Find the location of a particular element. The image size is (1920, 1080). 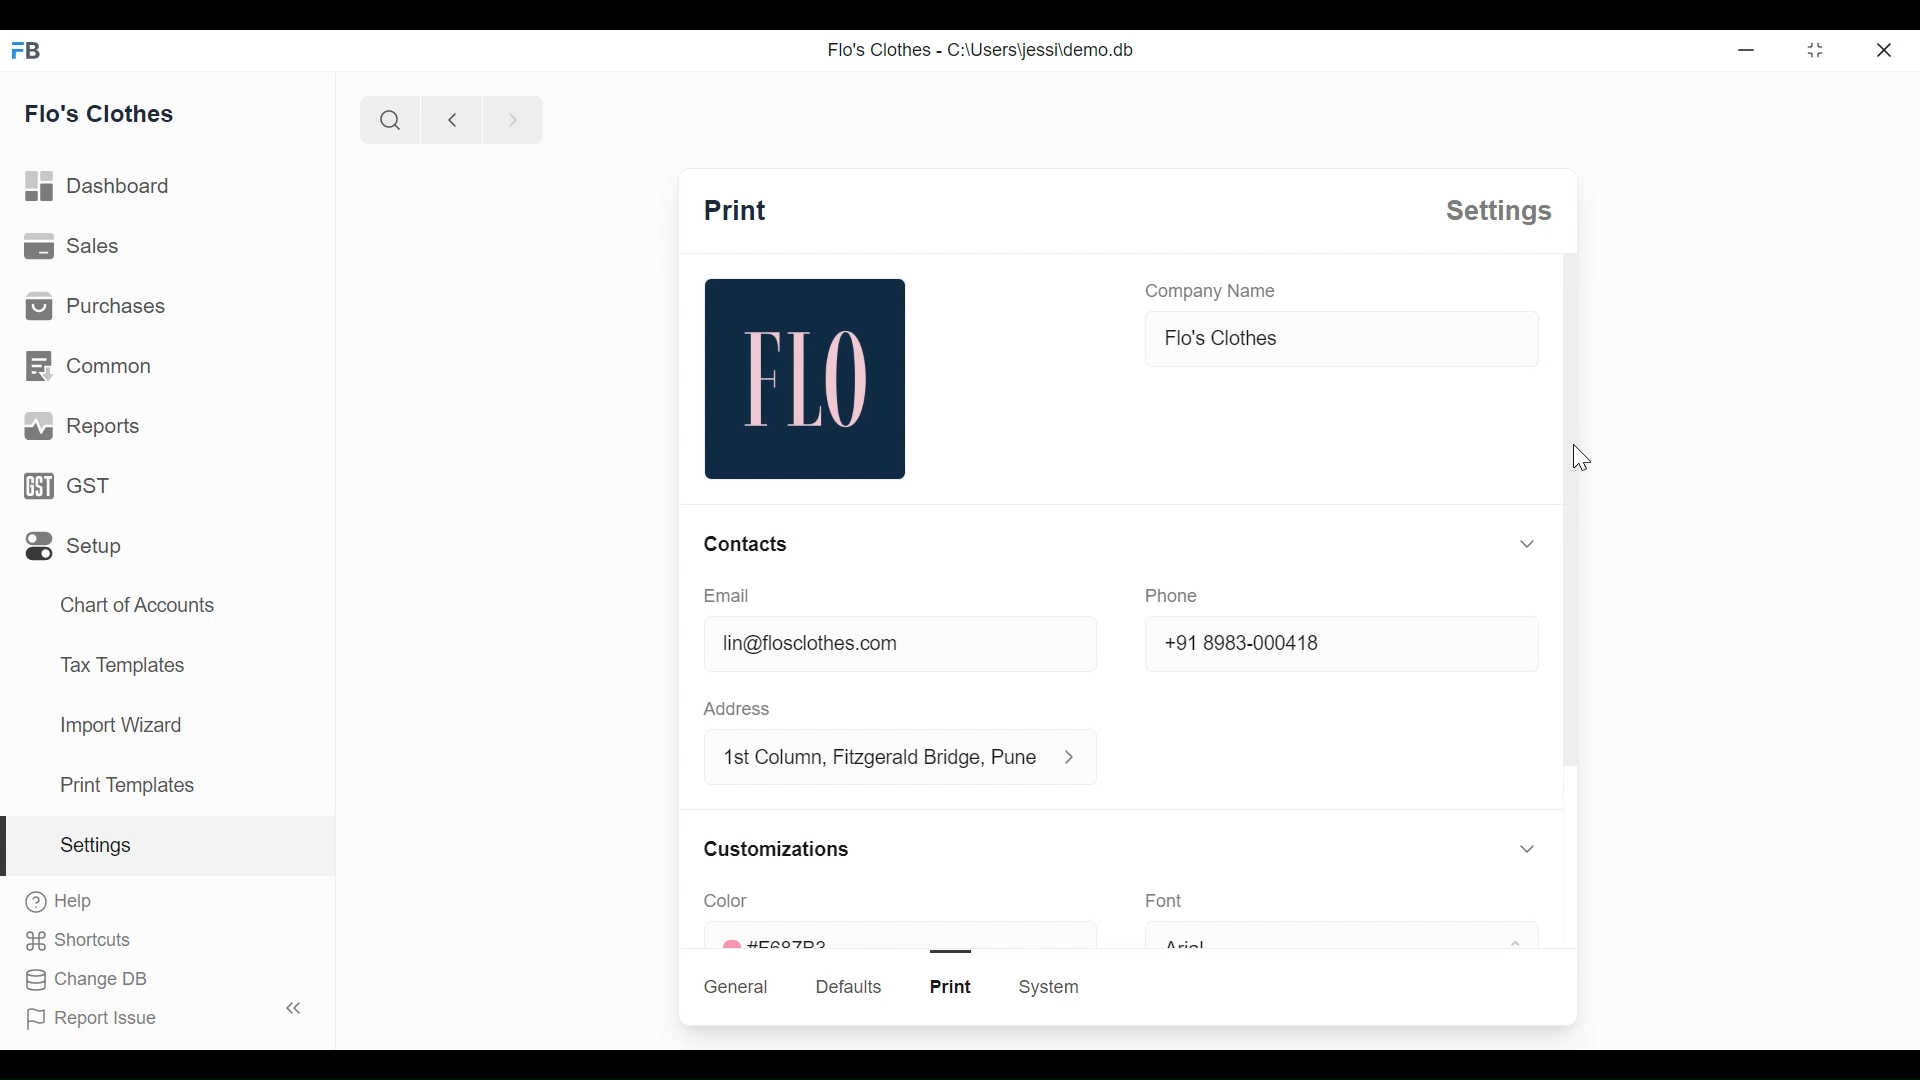

toggle sidebar is located at coordinates (296, 1008).